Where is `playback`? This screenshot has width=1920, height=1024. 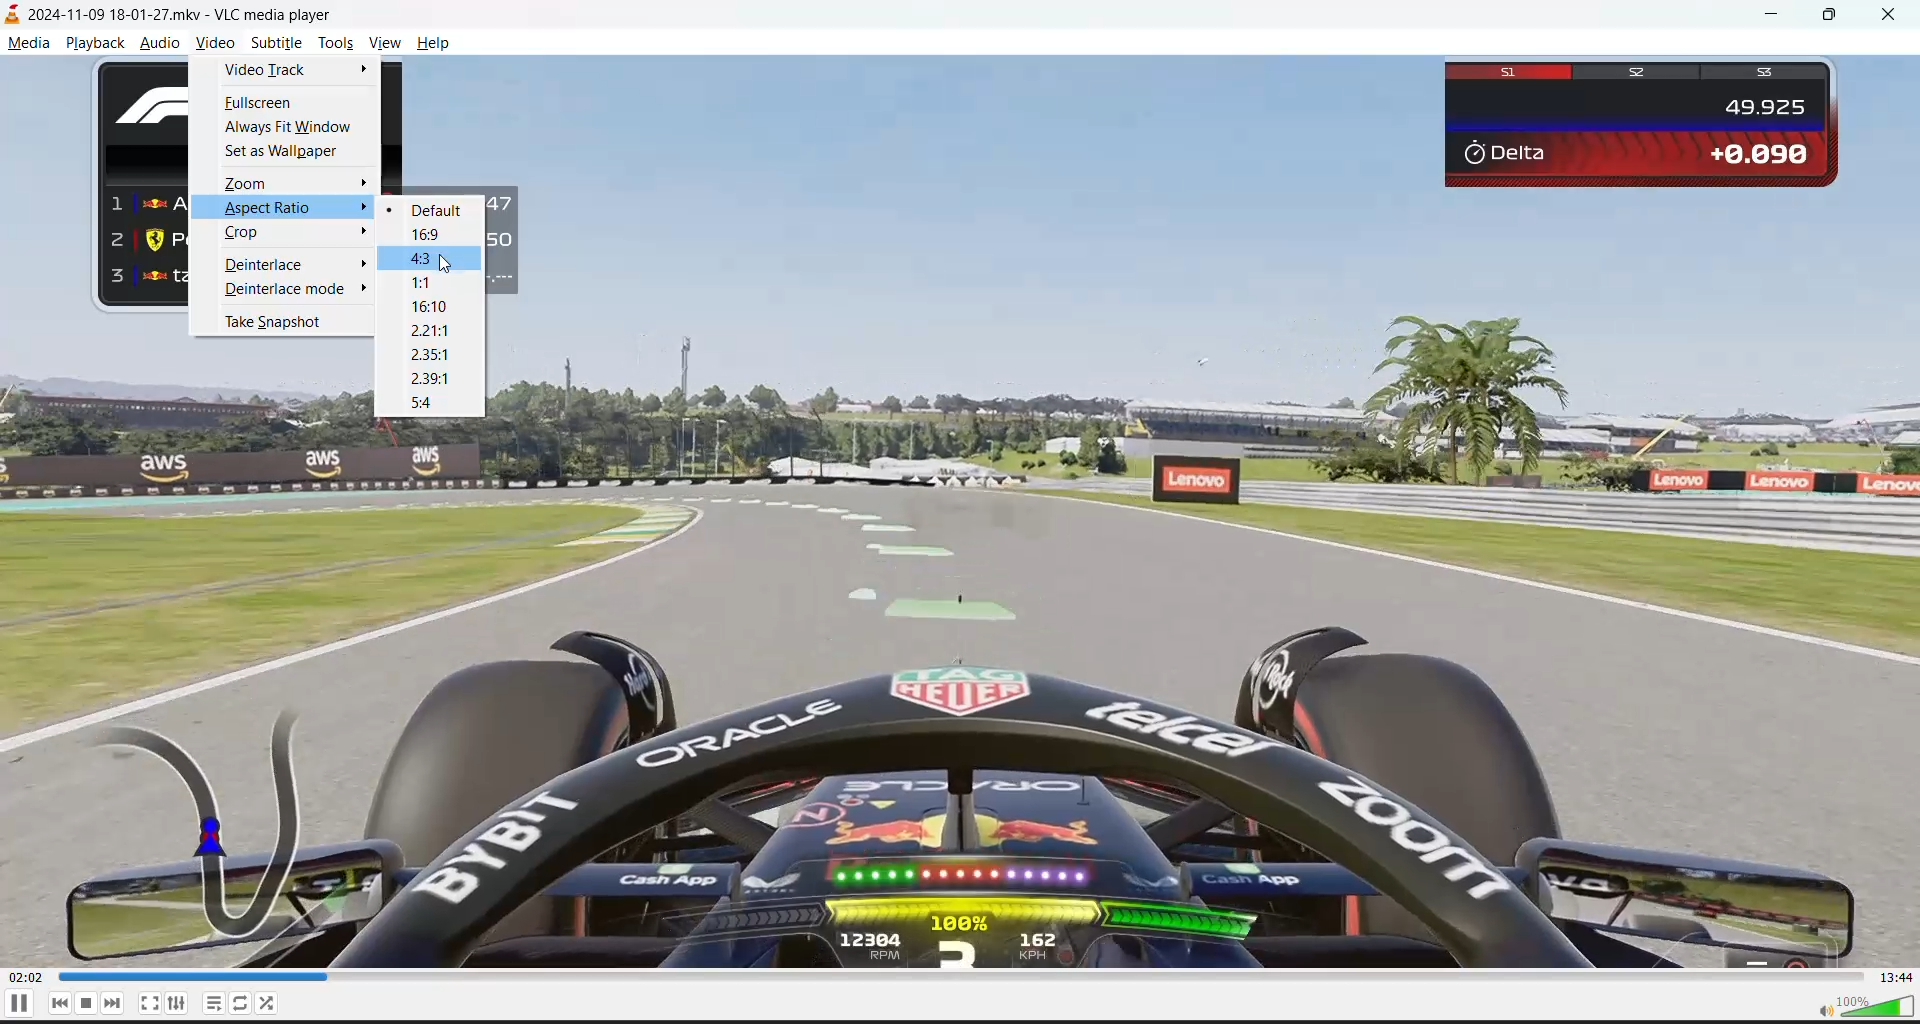
playback is located at coordinates (100, 42).